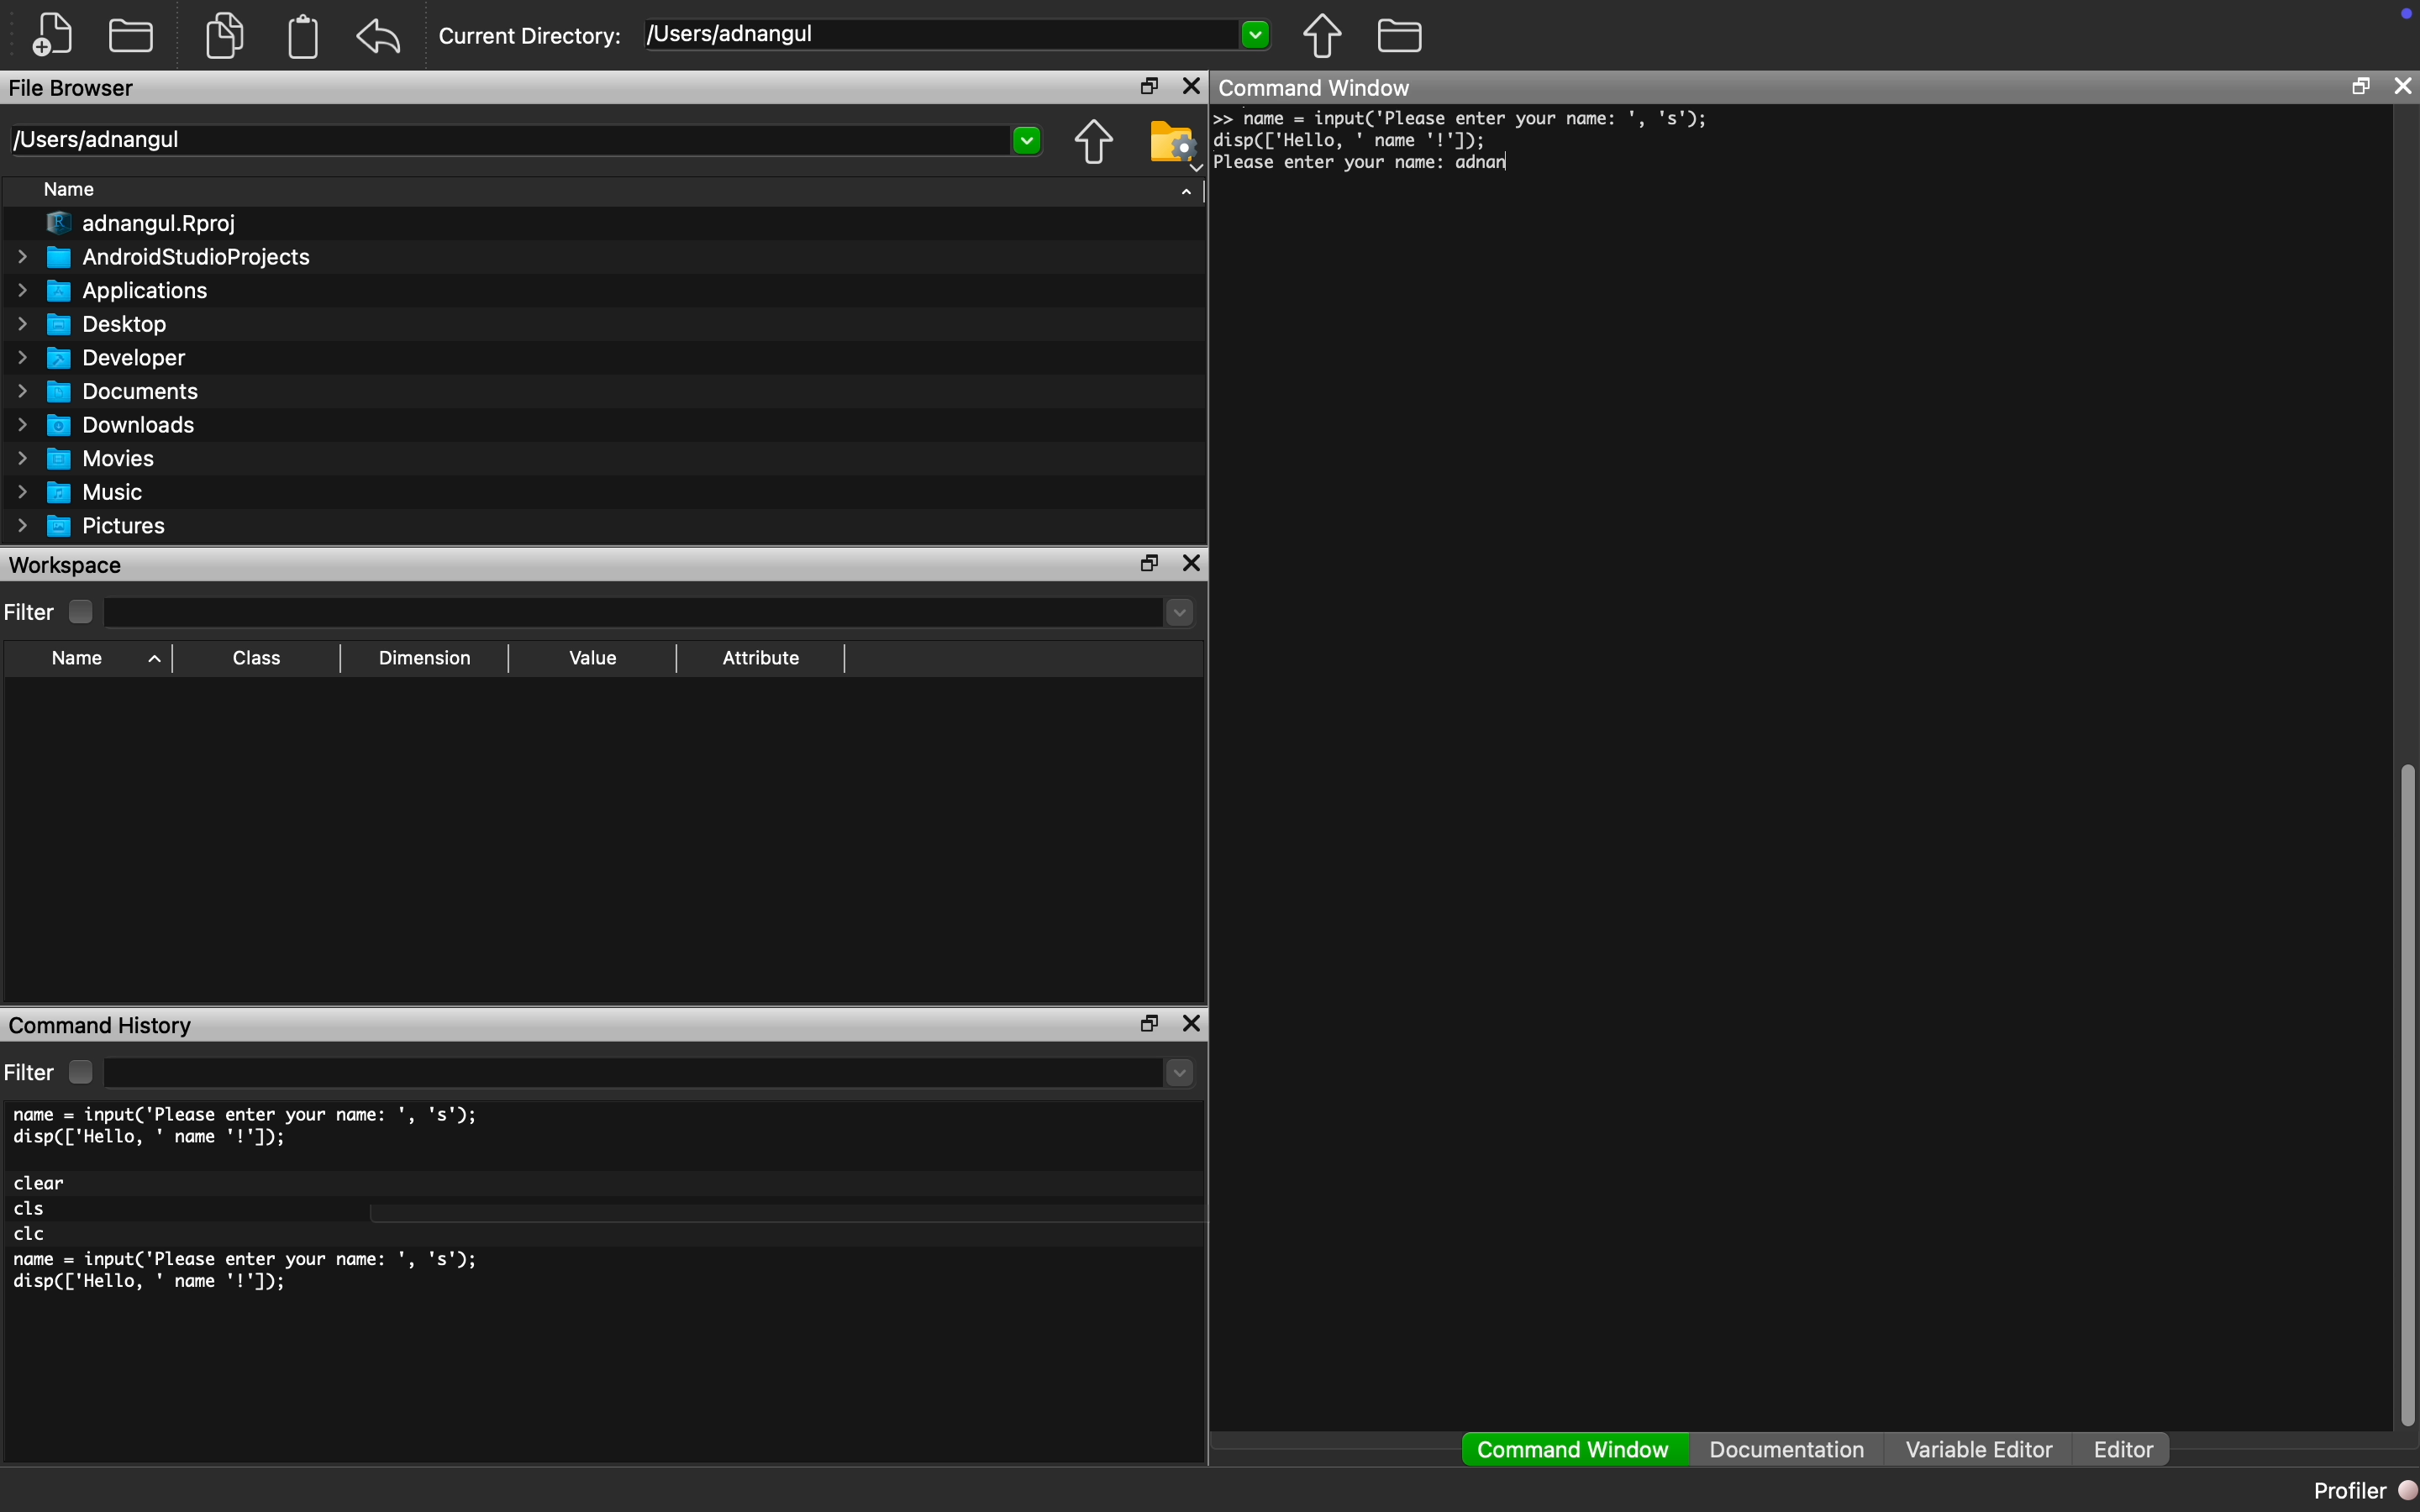  Describe the element at coordinates (1362, 164) in the screenshot. I see `Please enter your name: adnan` at that location.